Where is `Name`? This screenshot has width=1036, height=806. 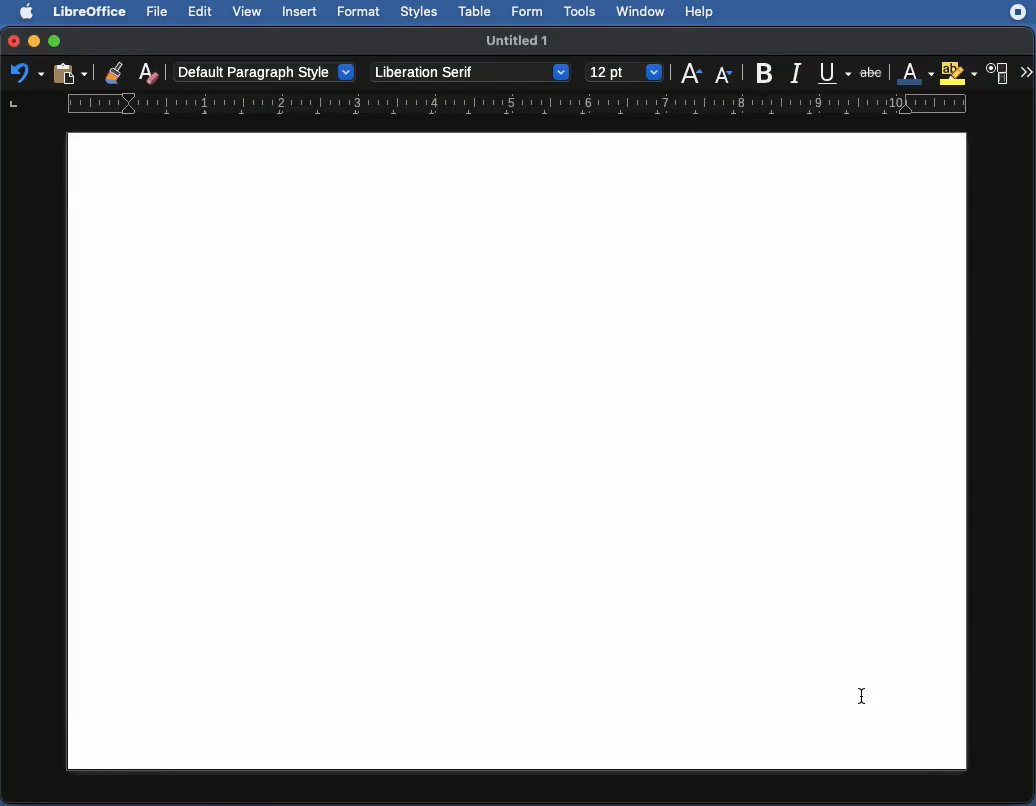
Name is located at coordinates (517, 40).